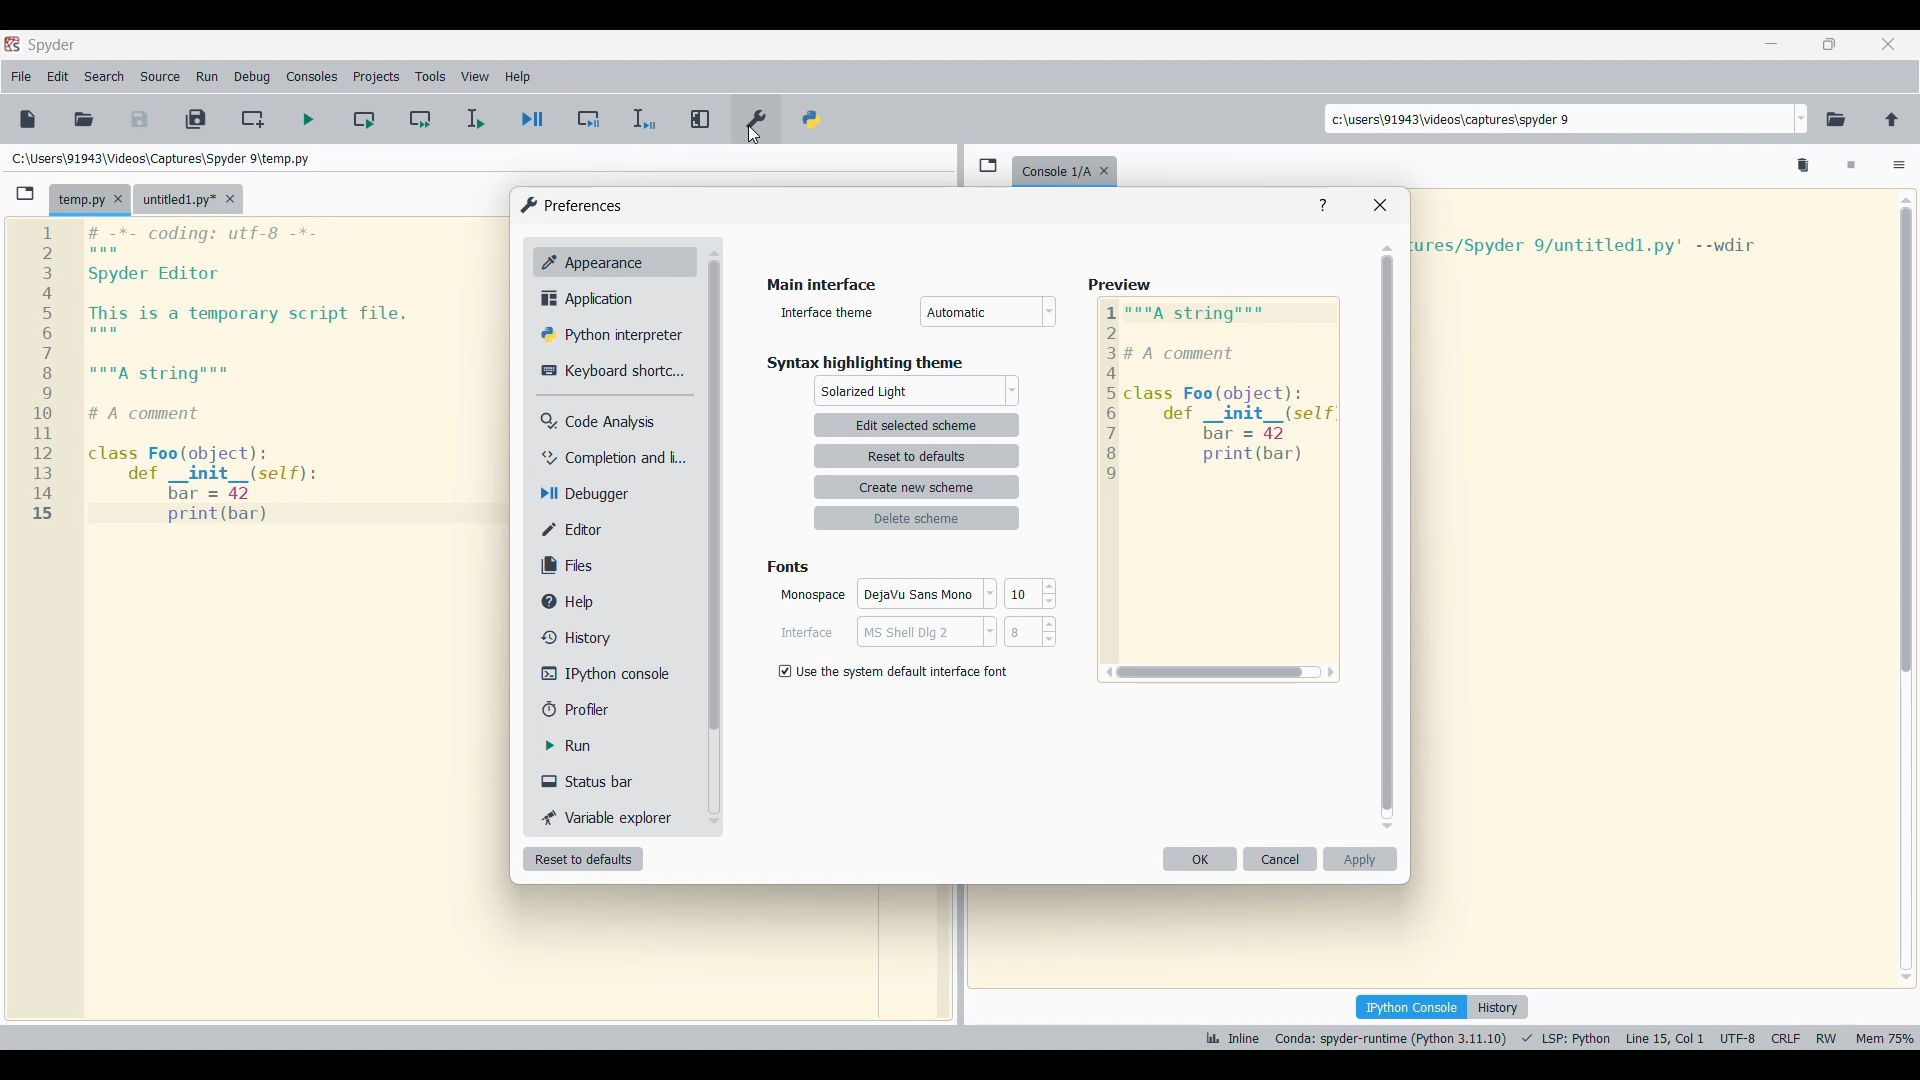  Describe the element at coordinates (613, 458) in the screenshot. I see `Completion and linting` at that location.